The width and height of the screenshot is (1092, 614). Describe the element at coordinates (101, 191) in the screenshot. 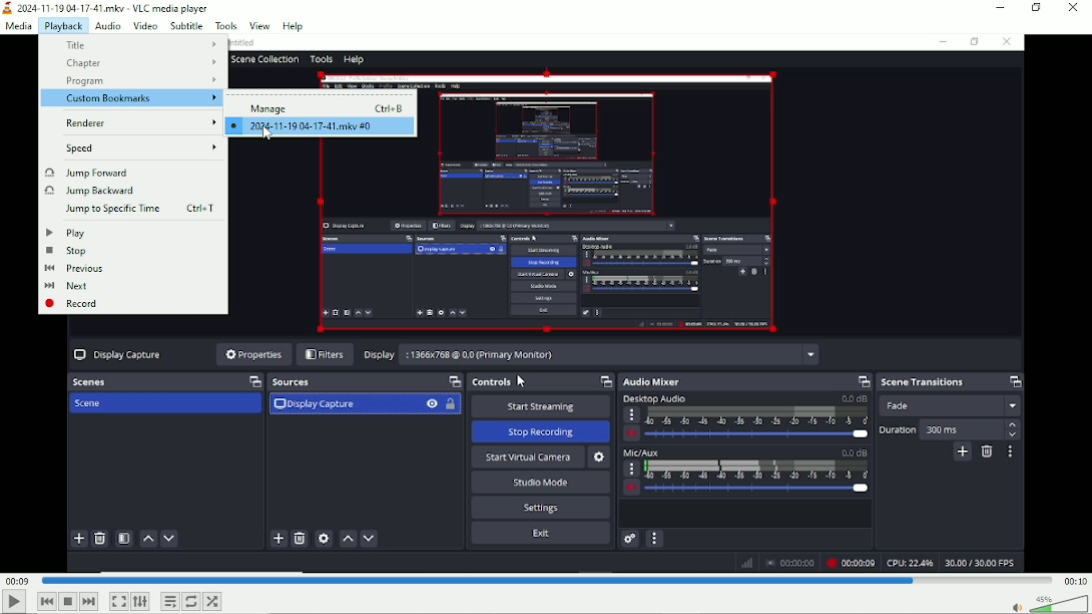

I see `Jump backward` at that location.